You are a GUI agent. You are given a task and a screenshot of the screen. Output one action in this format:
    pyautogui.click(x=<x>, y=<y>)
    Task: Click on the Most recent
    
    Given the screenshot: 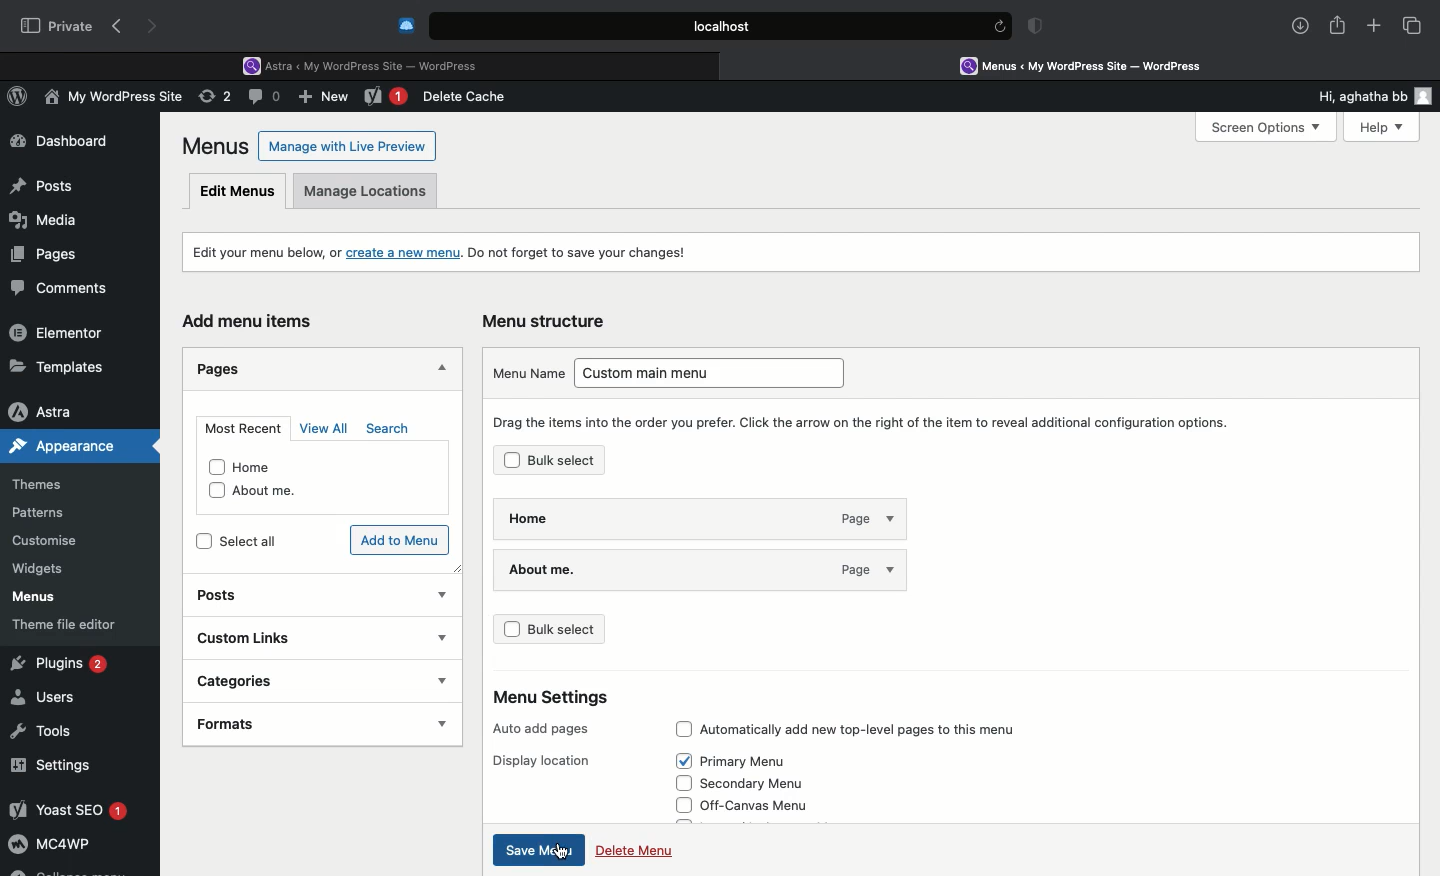 What is the action you would take?
    pyautogui.click(x=240, y=428)
    